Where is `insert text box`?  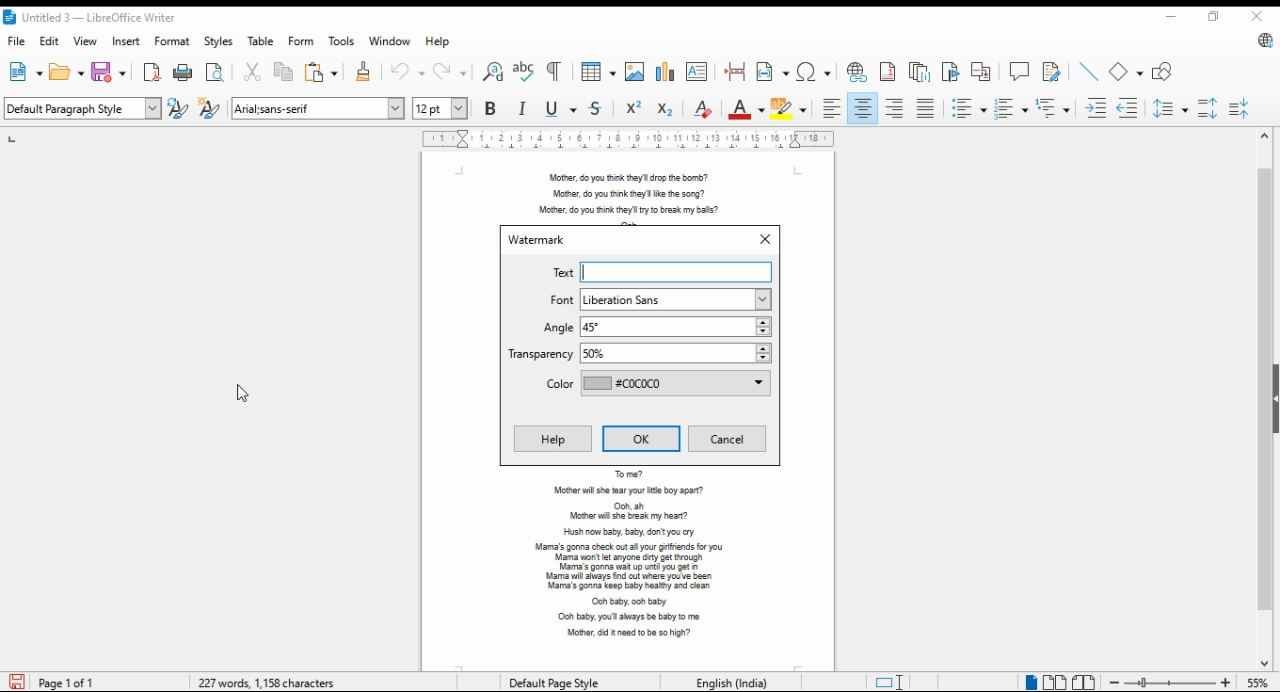
insert text box is located at coordinates (698, 71).